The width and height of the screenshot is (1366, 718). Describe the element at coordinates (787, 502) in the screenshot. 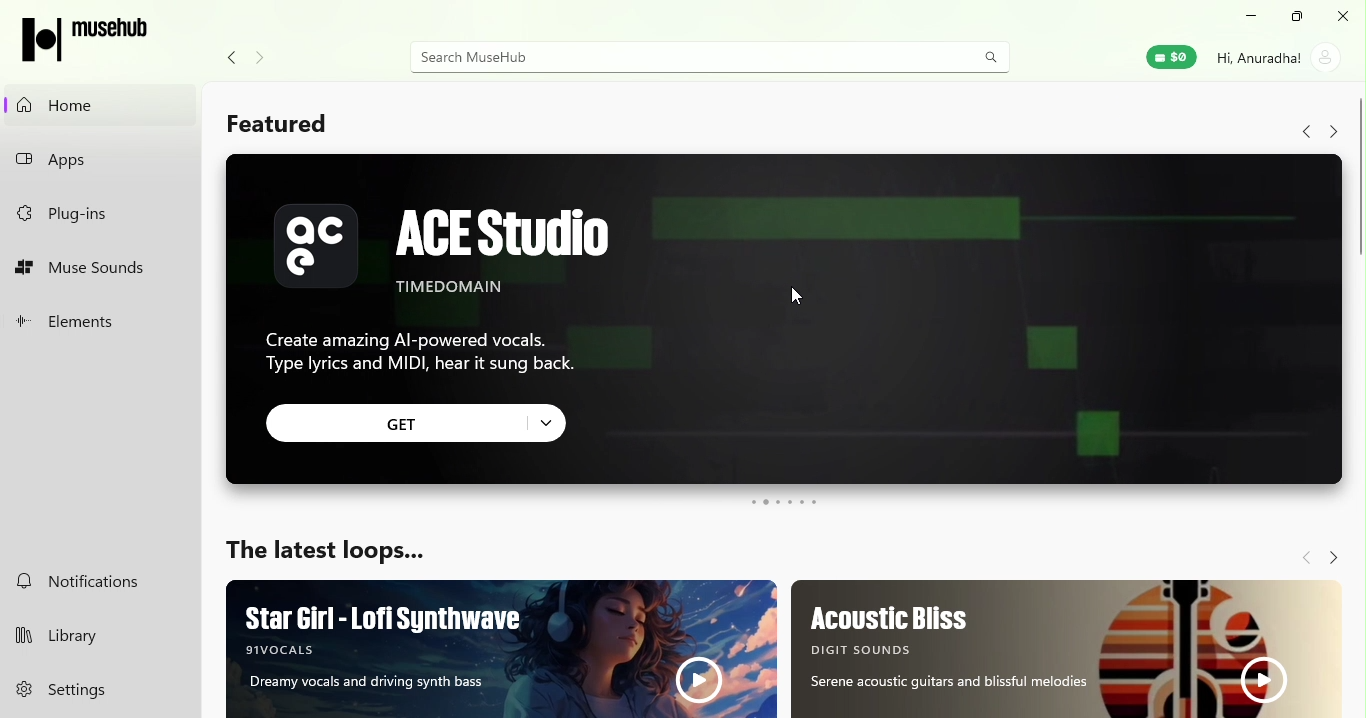

I see `swipe buttons` at that location.